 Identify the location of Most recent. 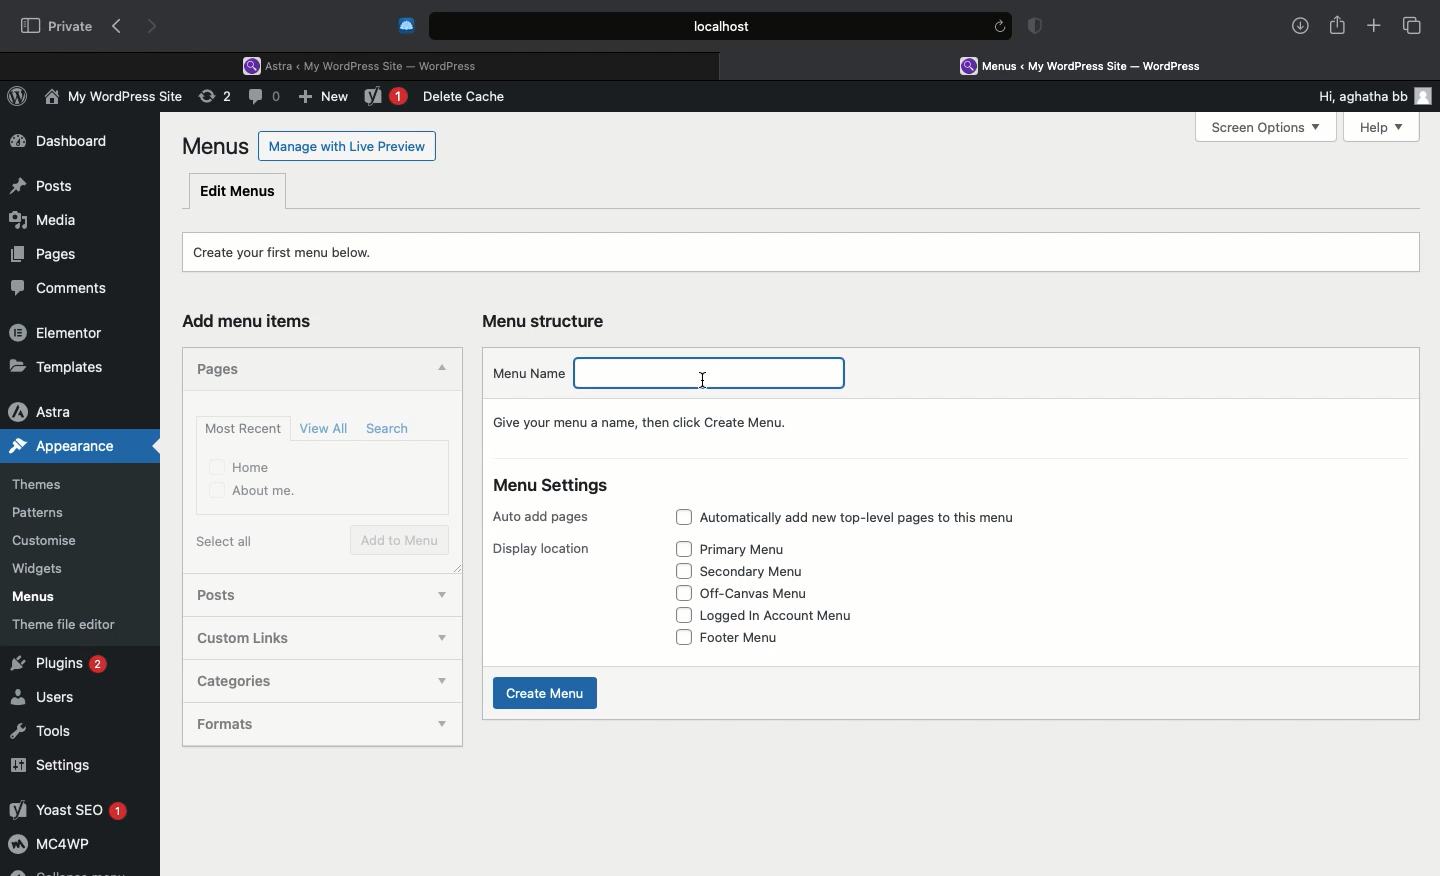
(240, 428).